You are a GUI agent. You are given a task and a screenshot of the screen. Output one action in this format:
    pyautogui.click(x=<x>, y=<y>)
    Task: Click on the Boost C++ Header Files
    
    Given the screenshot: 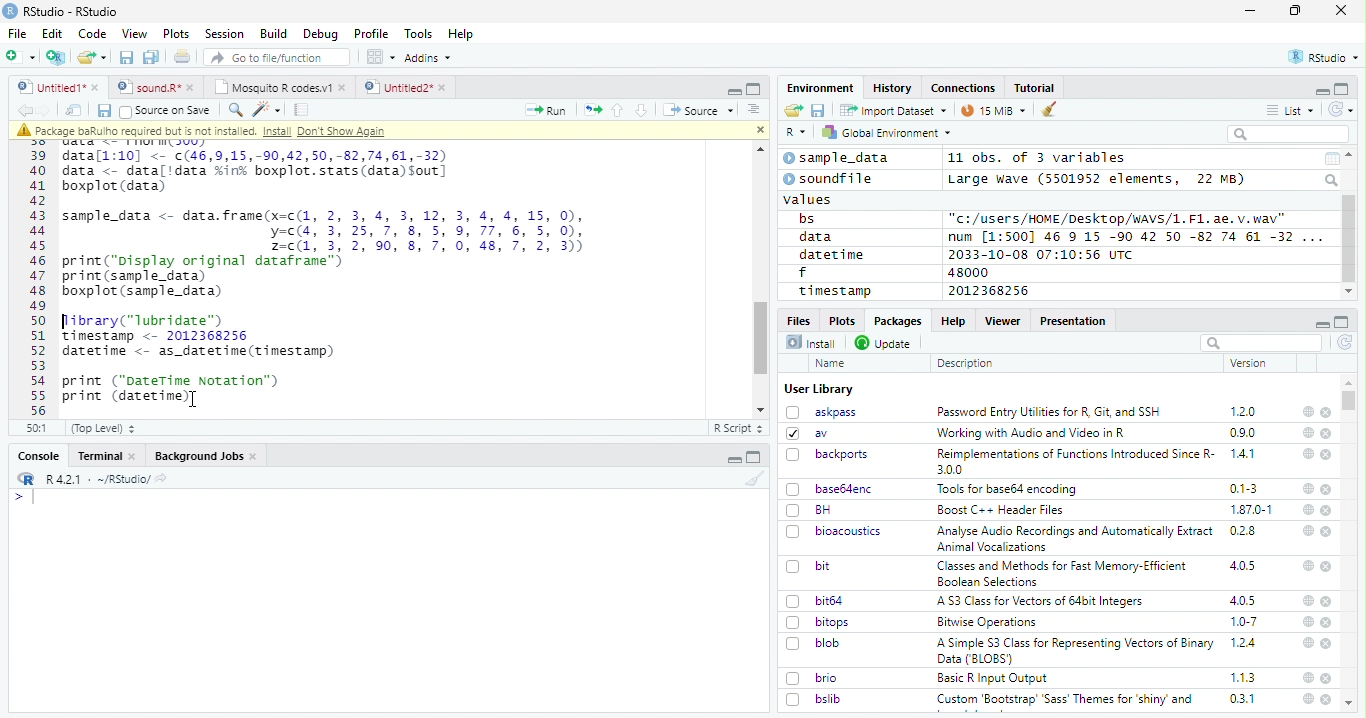 What is the action you would take?
    pyautogui.click(x=998, y=511)
    